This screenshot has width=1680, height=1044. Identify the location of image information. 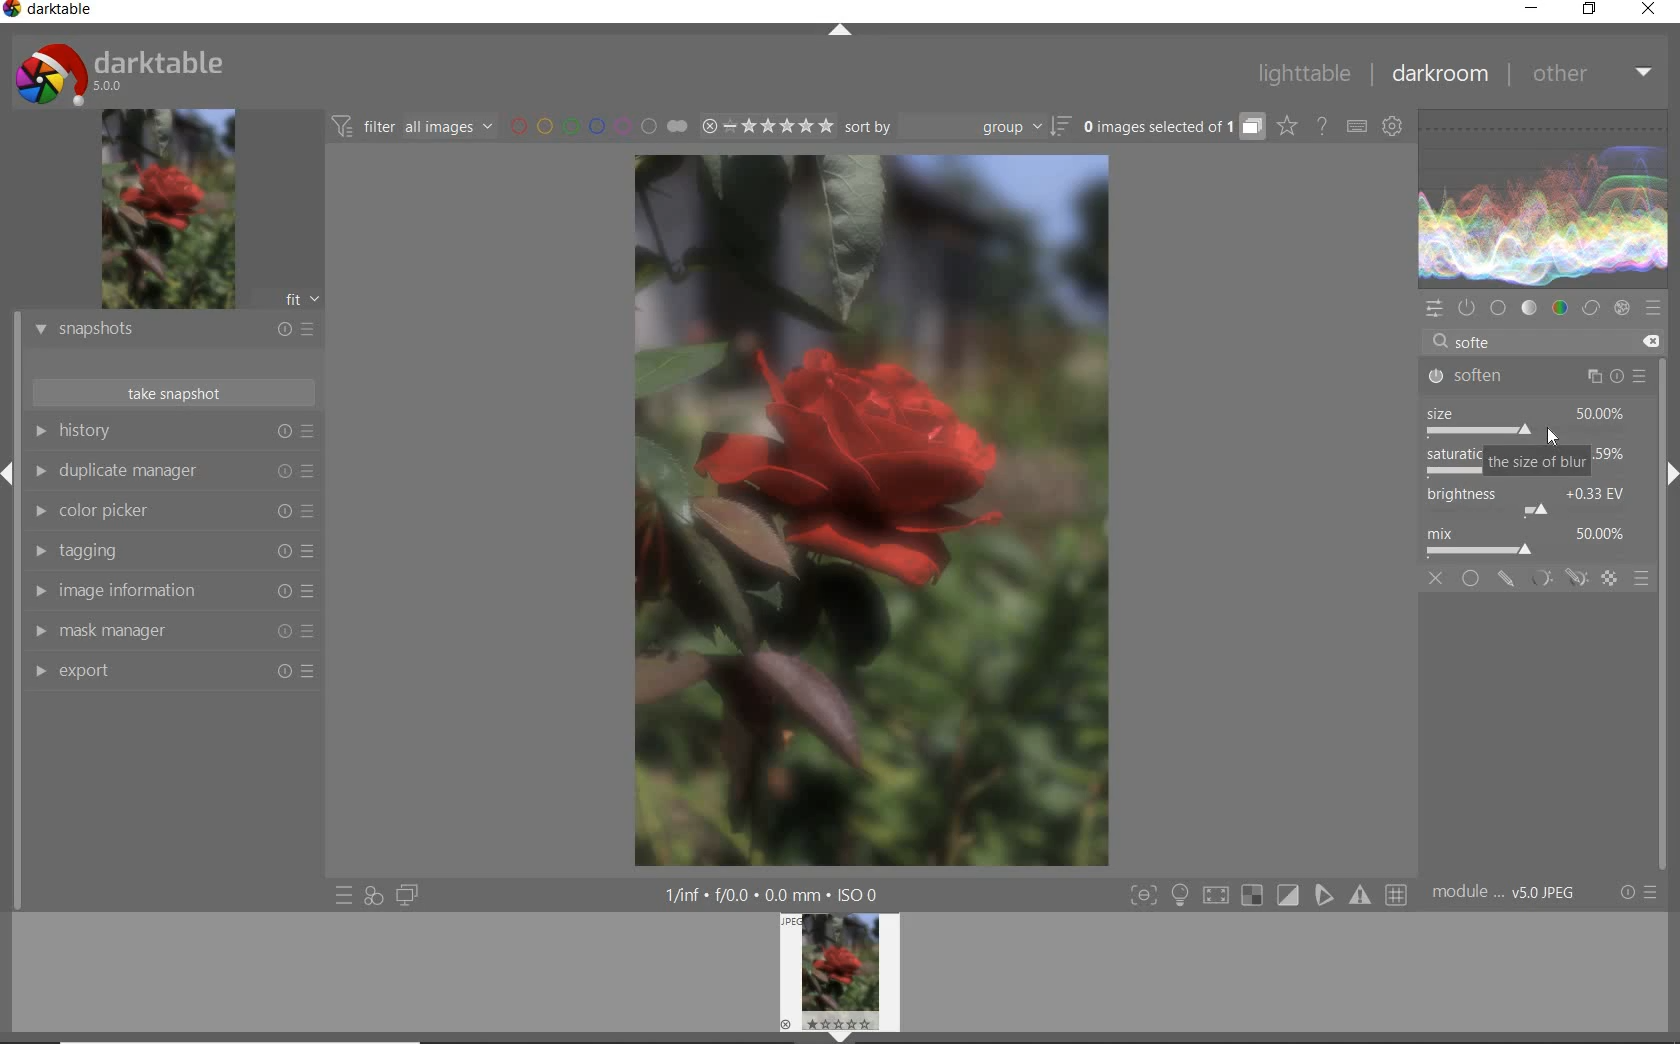
(171, 591).